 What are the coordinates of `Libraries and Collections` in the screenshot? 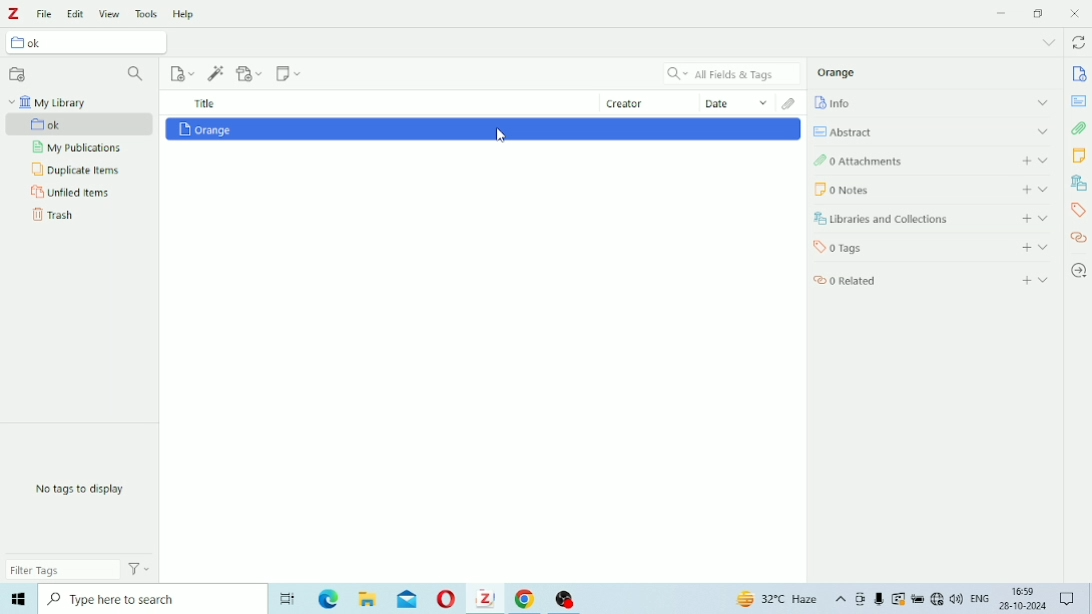 It's located at (1078, 182).